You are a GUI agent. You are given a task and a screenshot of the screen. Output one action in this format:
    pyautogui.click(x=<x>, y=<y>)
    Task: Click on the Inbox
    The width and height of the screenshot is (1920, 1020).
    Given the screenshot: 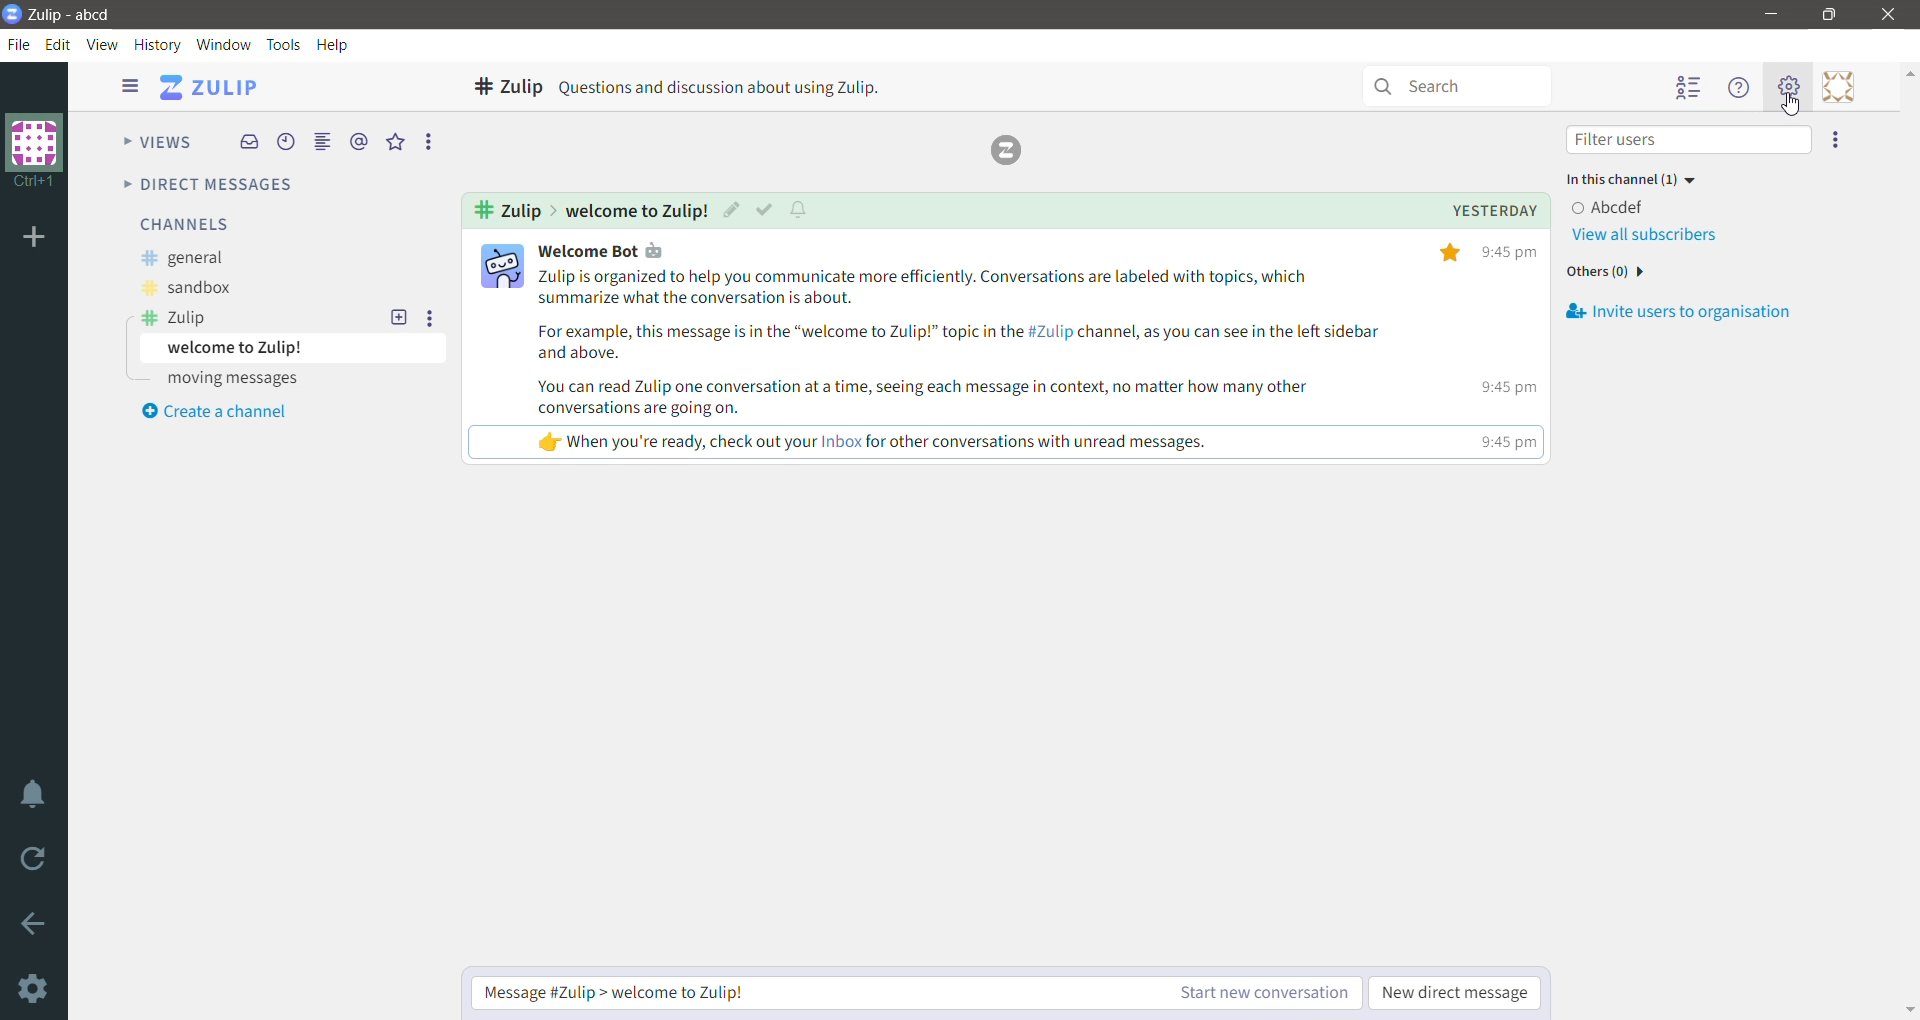 What is the action you would take?
    pyautogui.click(x=248, y=143)
    